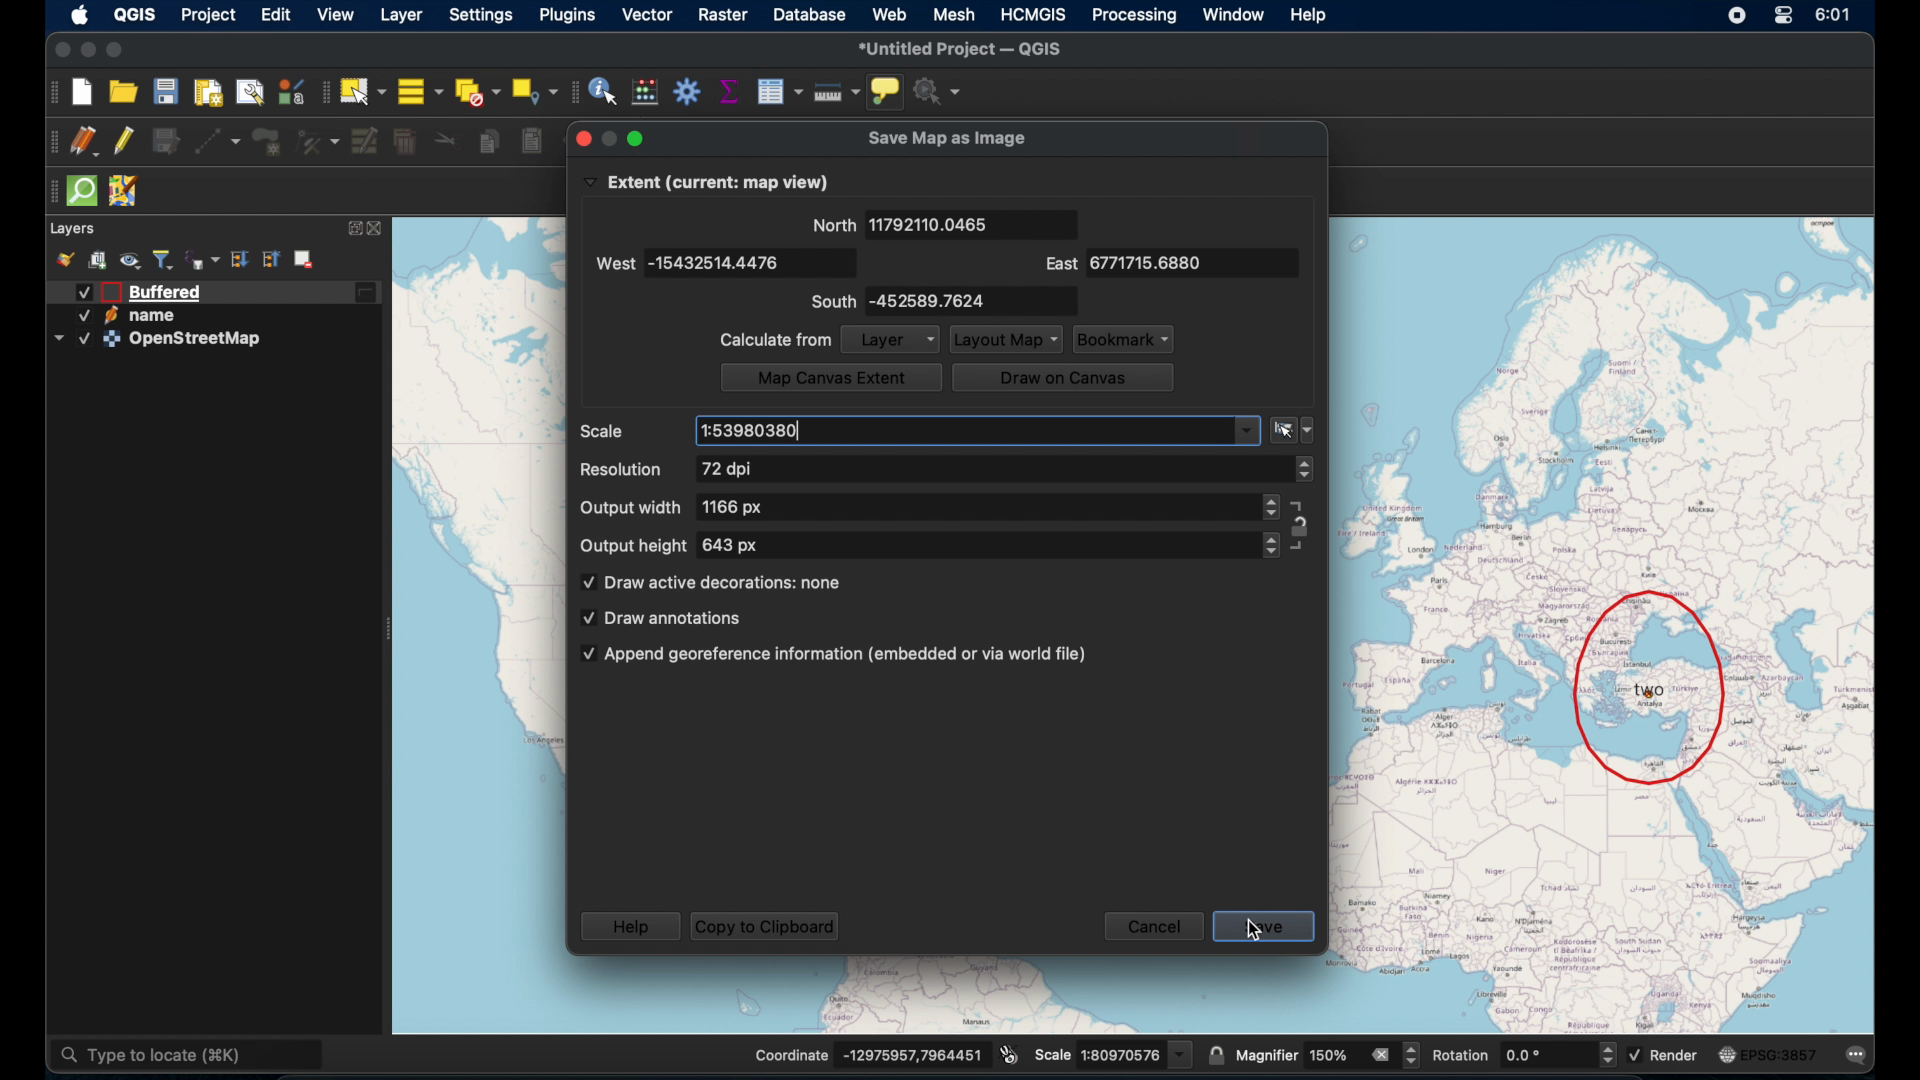 This screenshot has width=1920, height=1080. I want to click on toolbox, so click(689, 94).